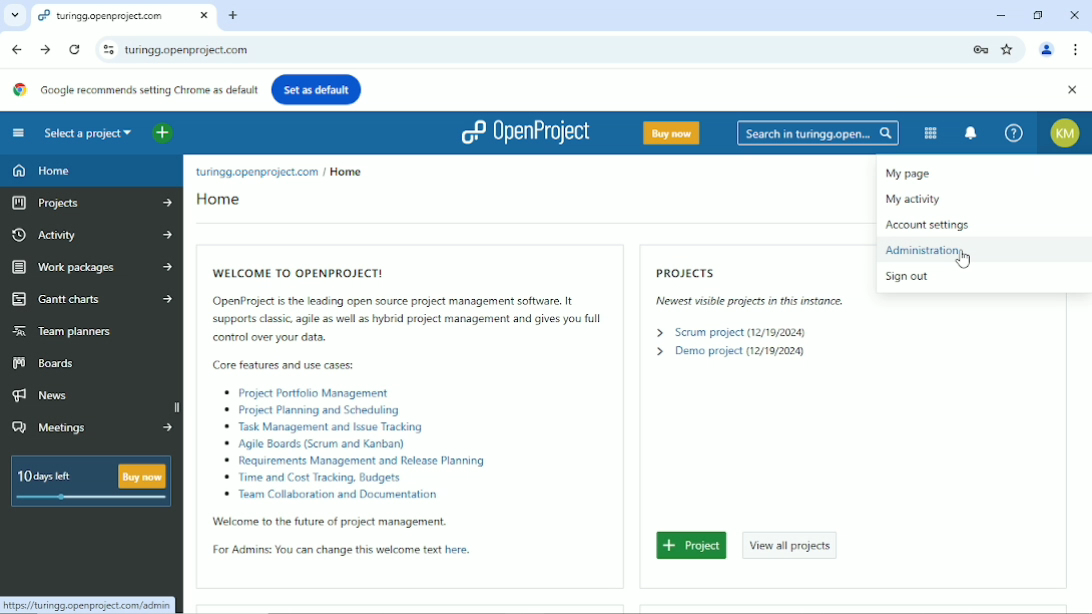 This screenshot has height=614, width=1092. Describe the element at coordinates (524, 132) in the screenshot. I see `Openproject` at that location.